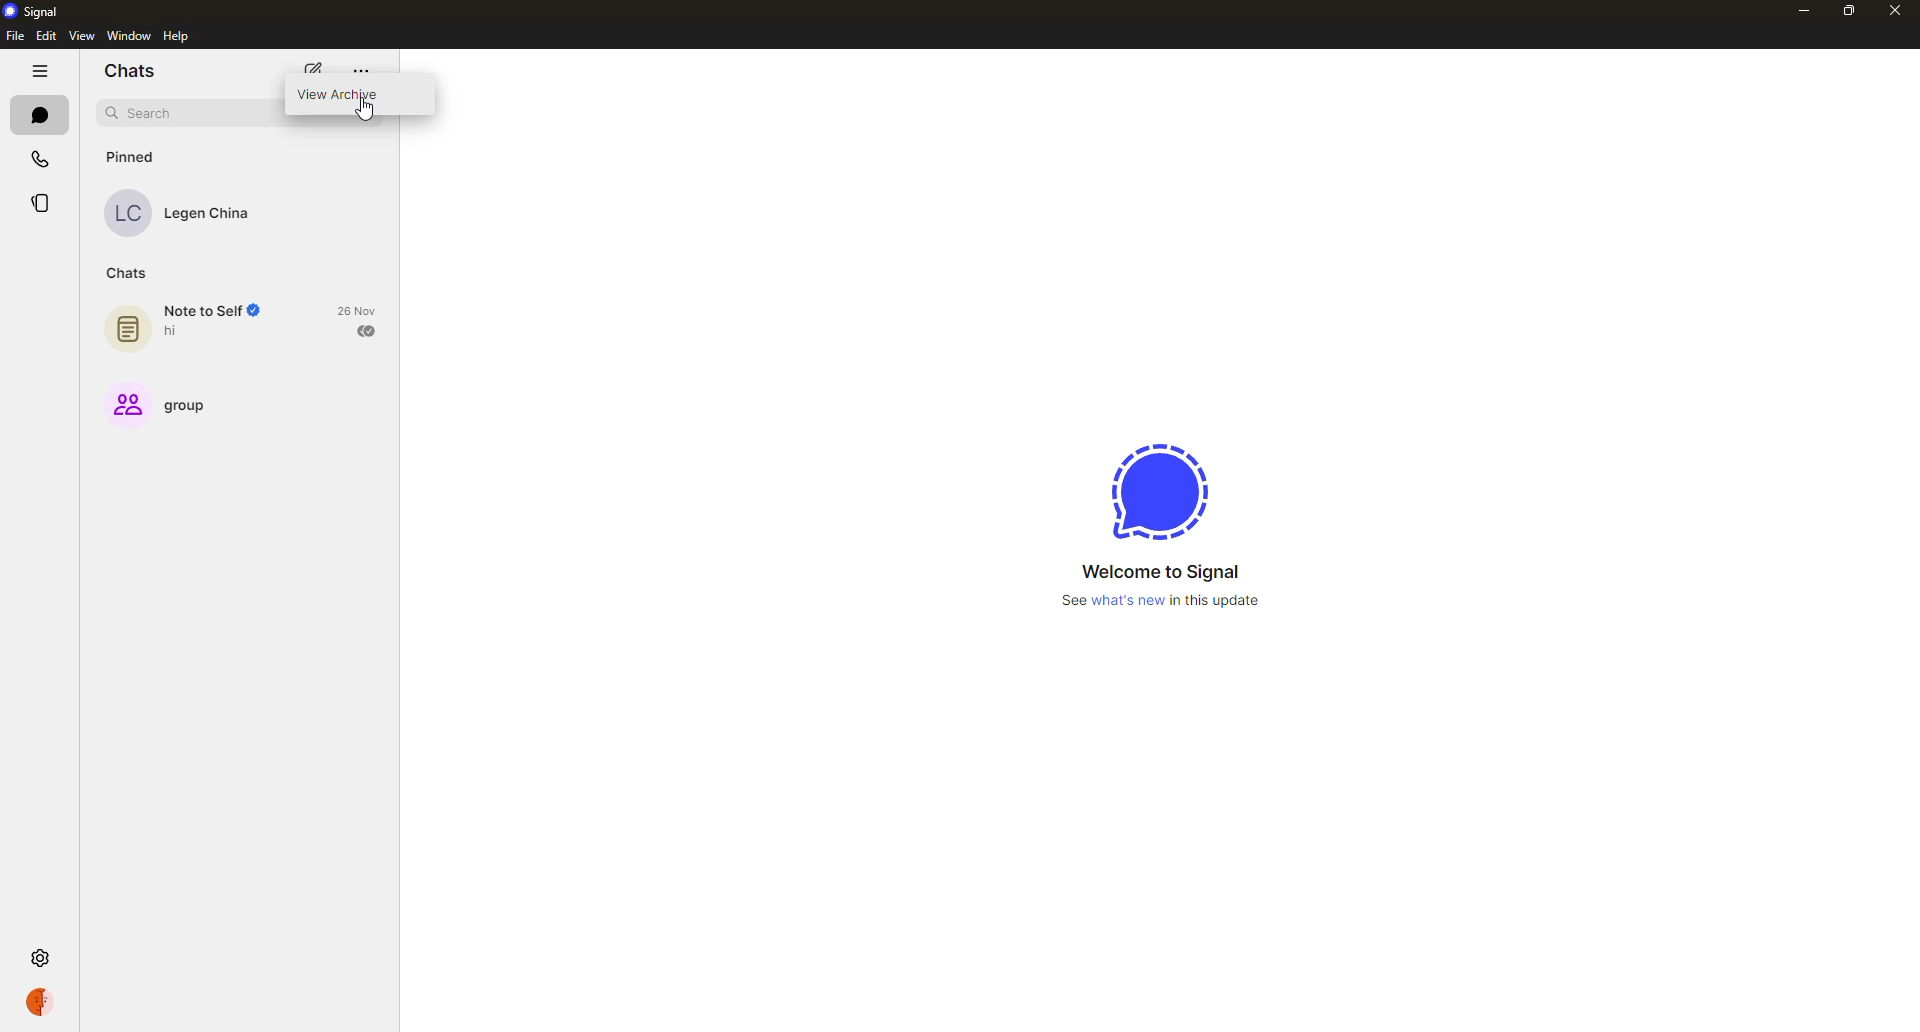 Image resolution: width=1920 pixels, height=1032 pixels. What do you see at coordinates (366, 332) in the screenshot?
I see `sent` at bounding box center [366, 332].